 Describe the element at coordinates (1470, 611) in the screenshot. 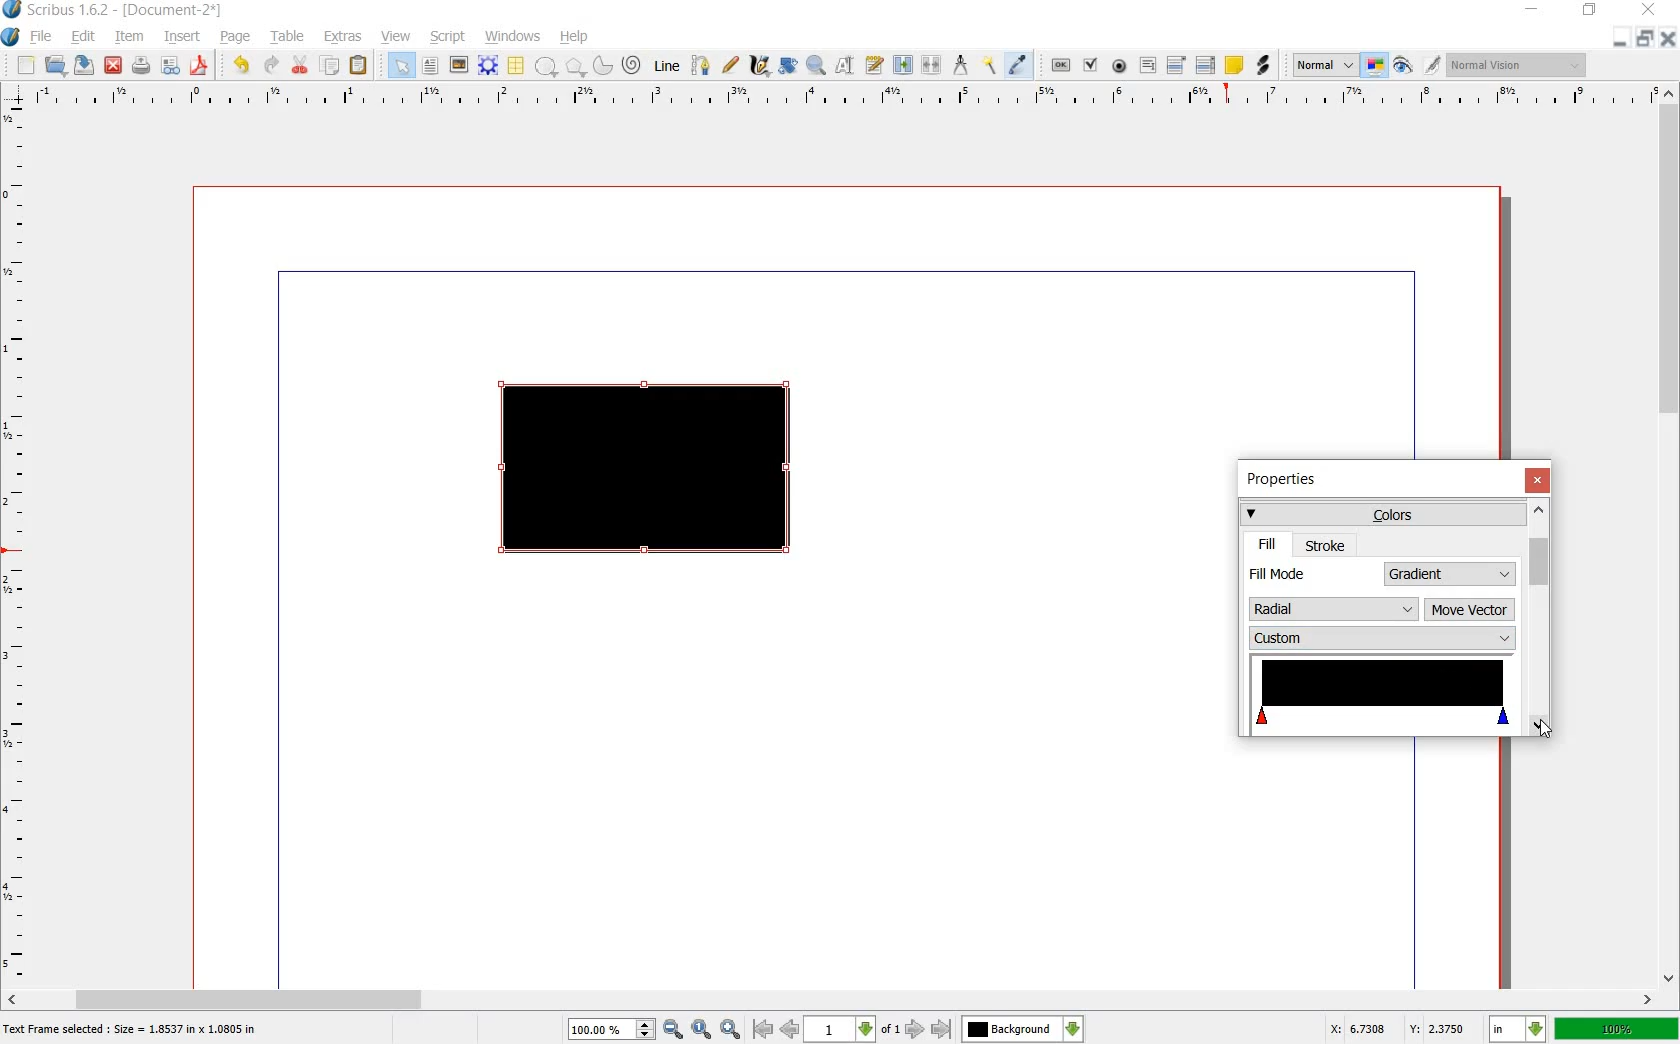

I see `move vector` at that location.